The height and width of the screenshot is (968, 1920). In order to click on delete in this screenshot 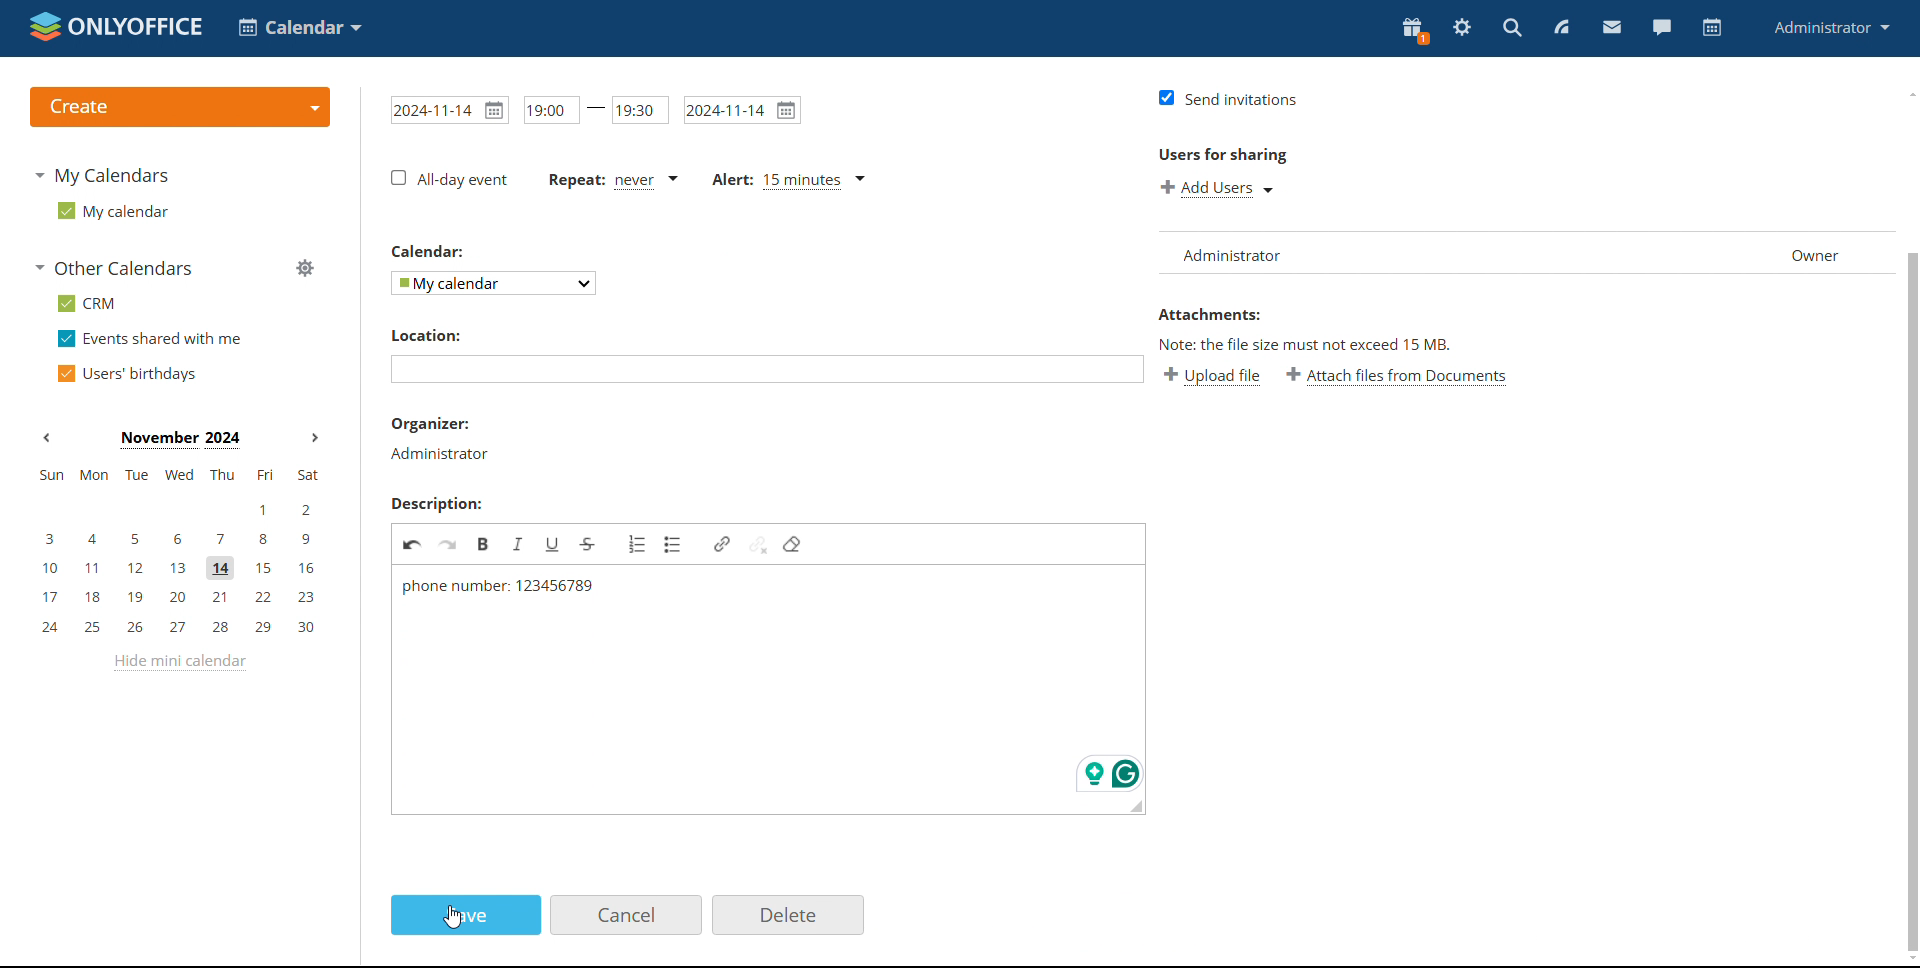, I will do `click(789, 914)`.